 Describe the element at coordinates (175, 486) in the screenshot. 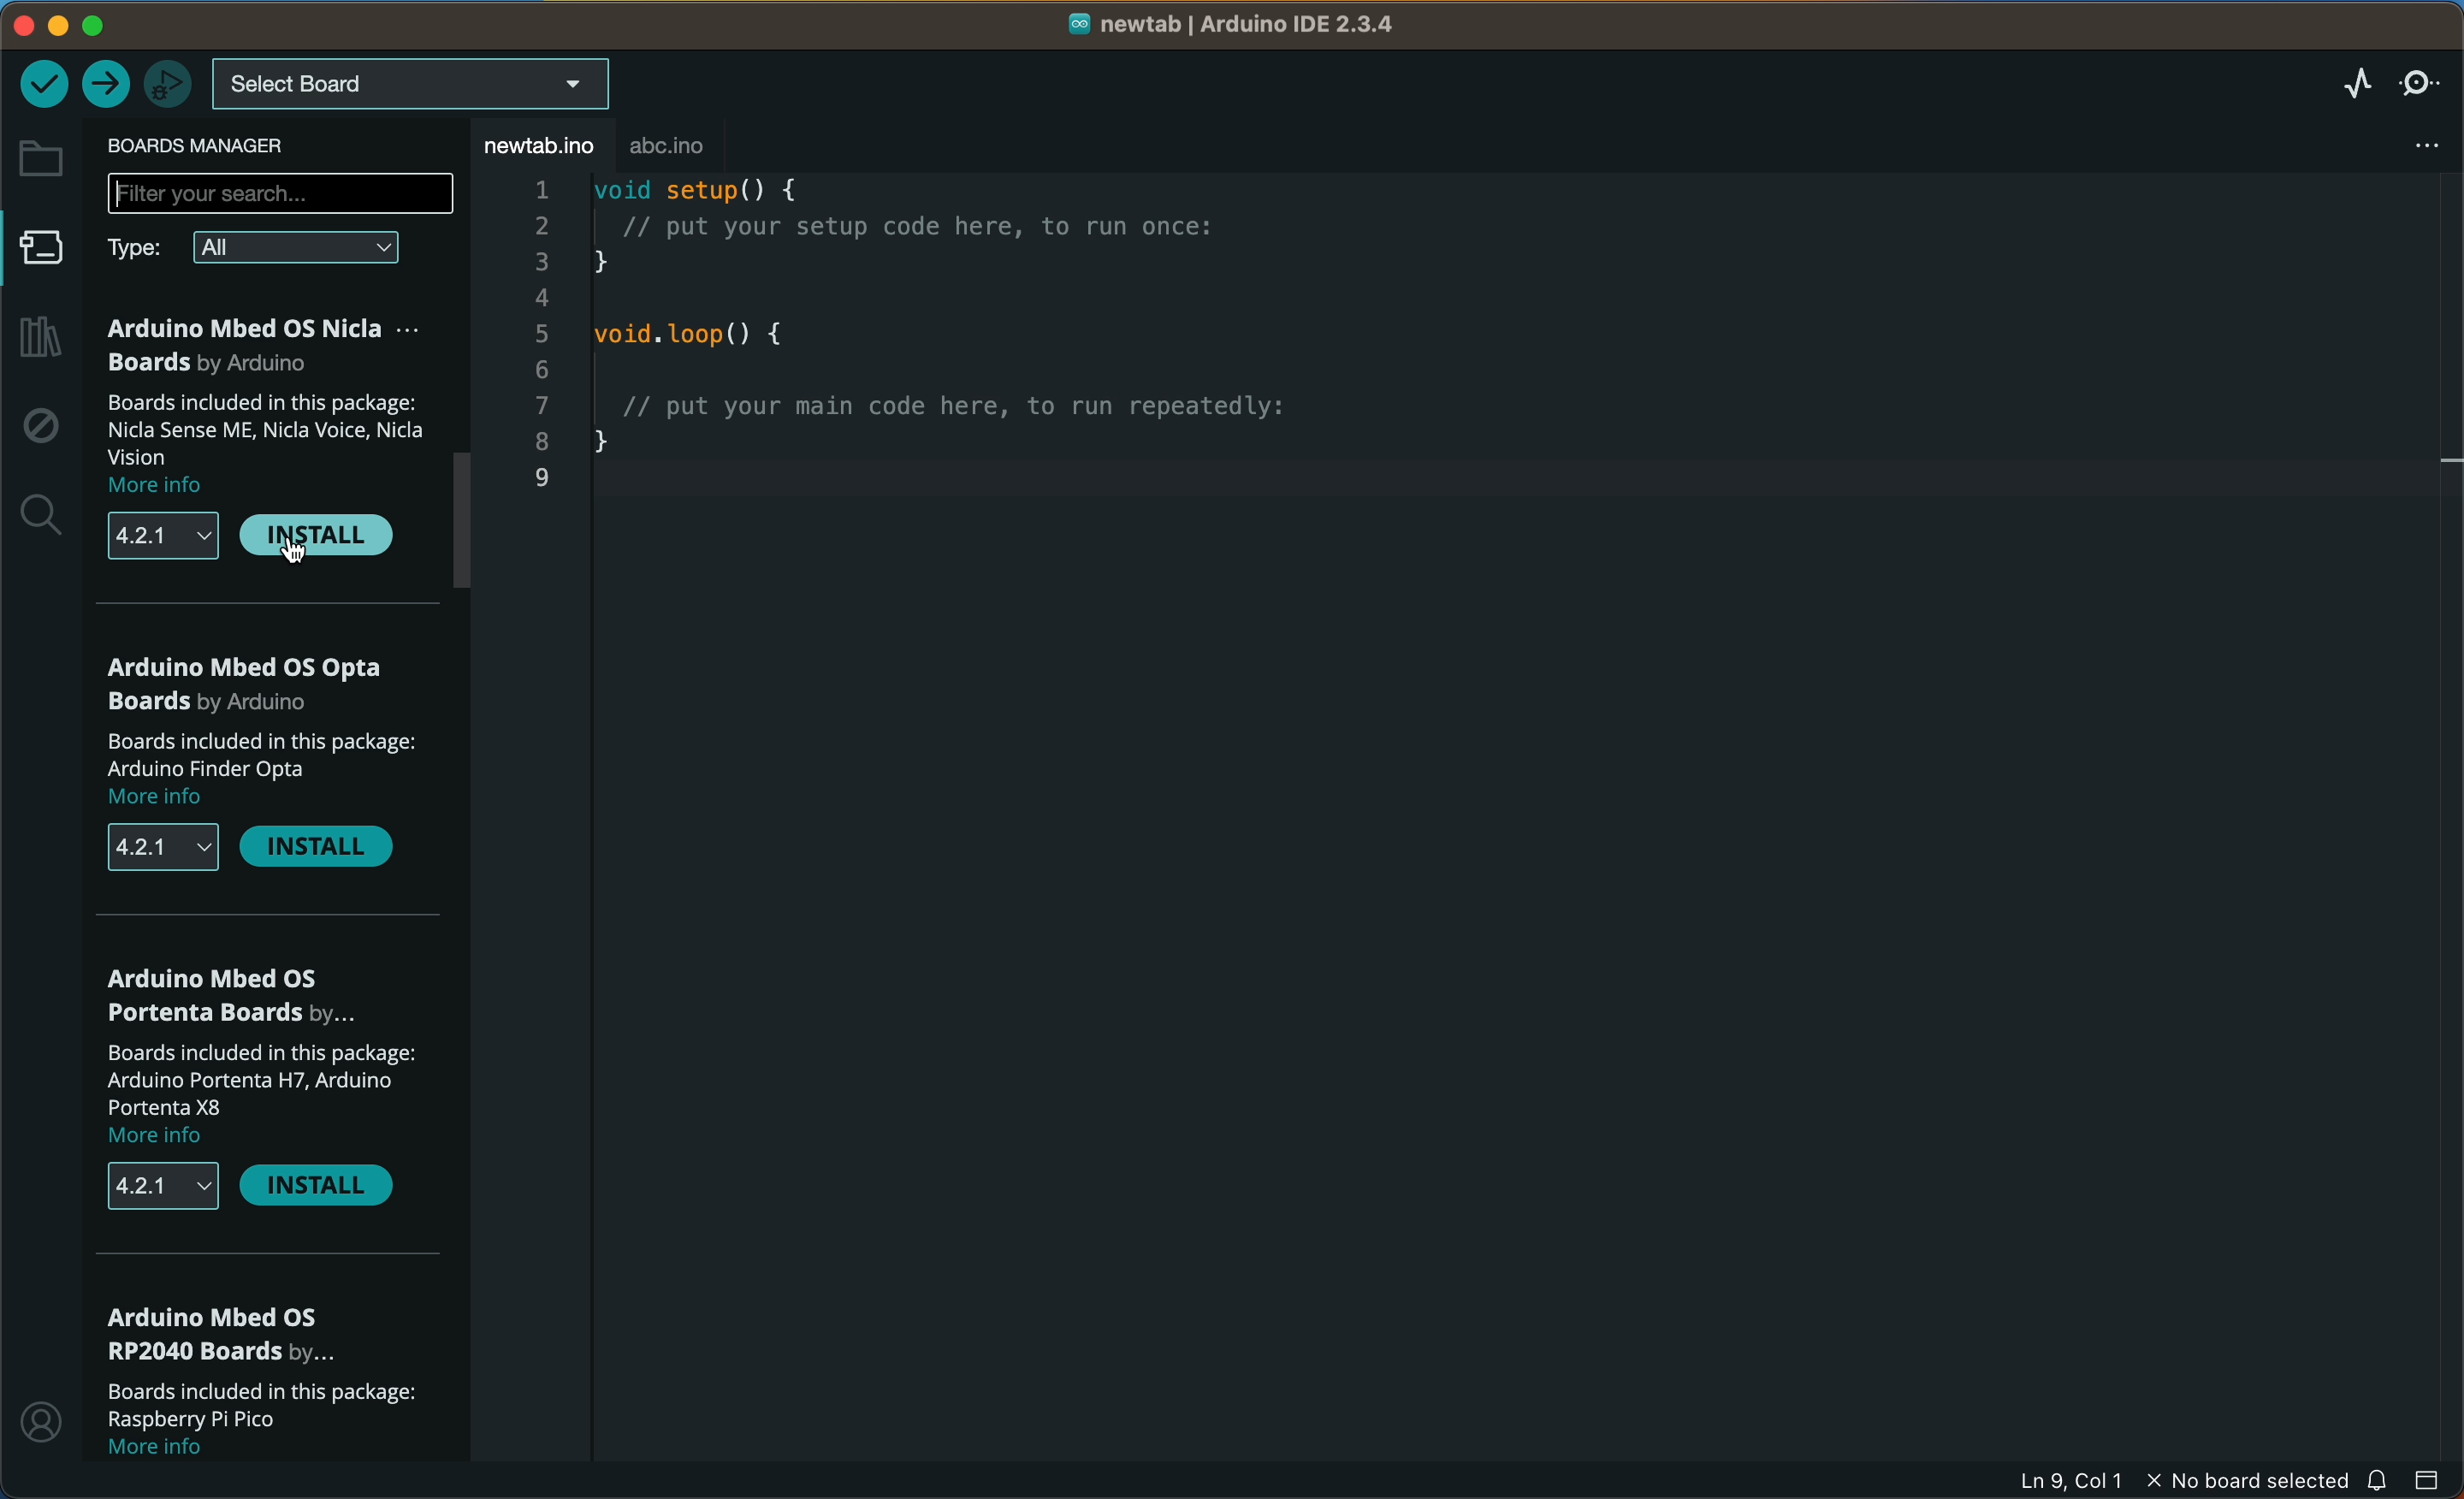

I see `more info` at that location.